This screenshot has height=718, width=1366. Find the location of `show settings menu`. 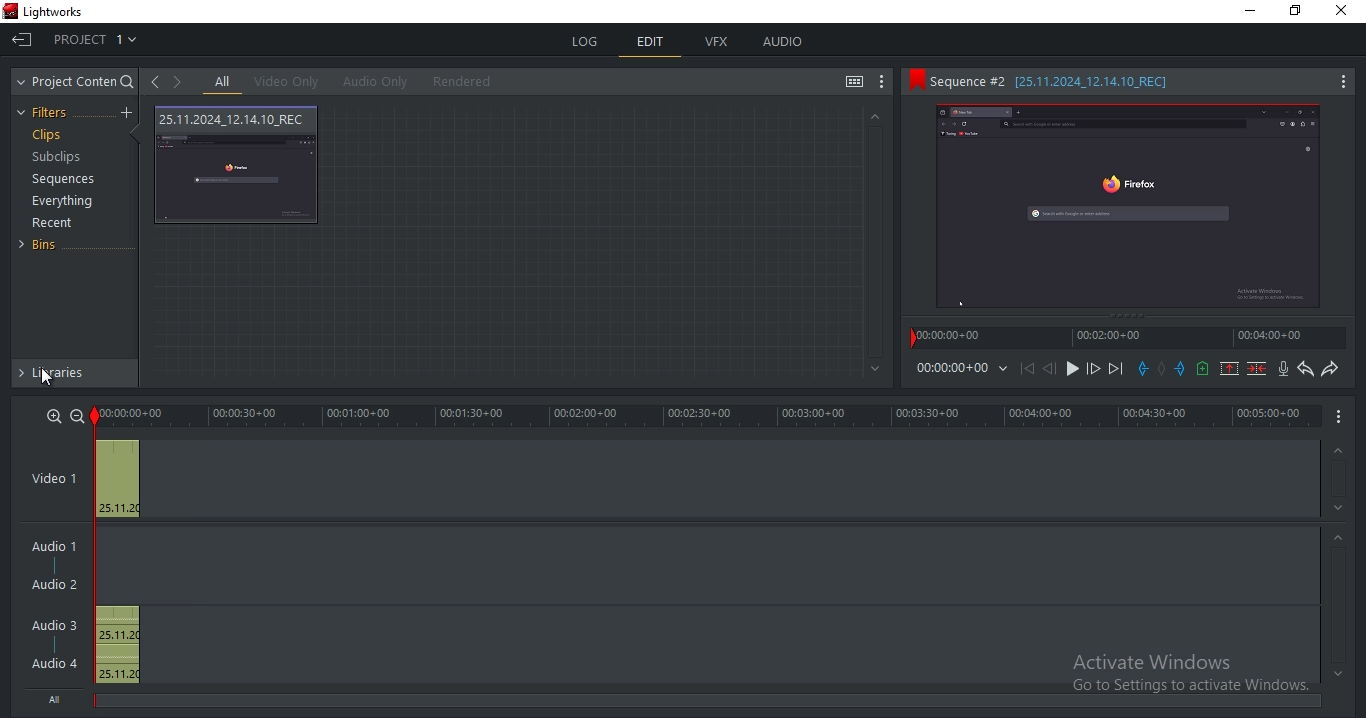

show settings menu is located at coordinates (884, 82).